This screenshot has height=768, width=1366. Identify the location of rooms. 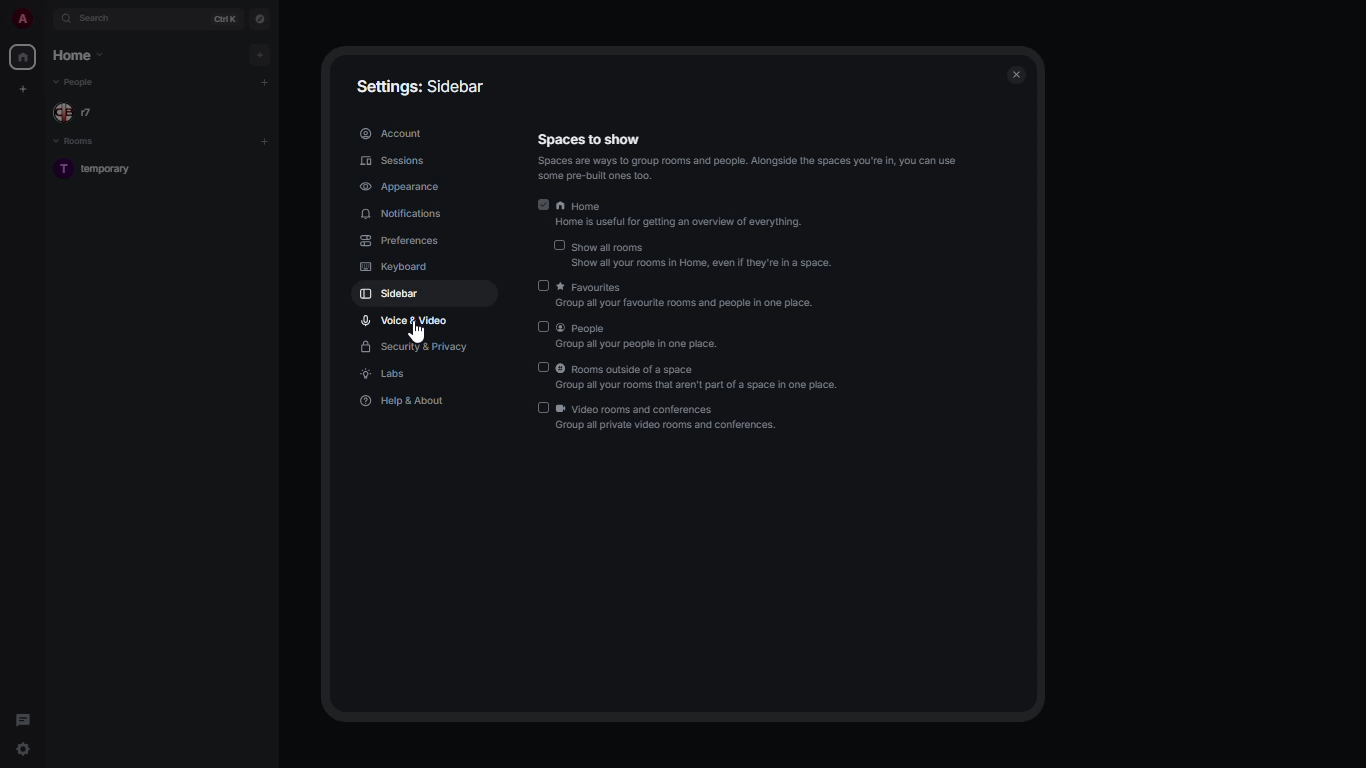
(79, 142).